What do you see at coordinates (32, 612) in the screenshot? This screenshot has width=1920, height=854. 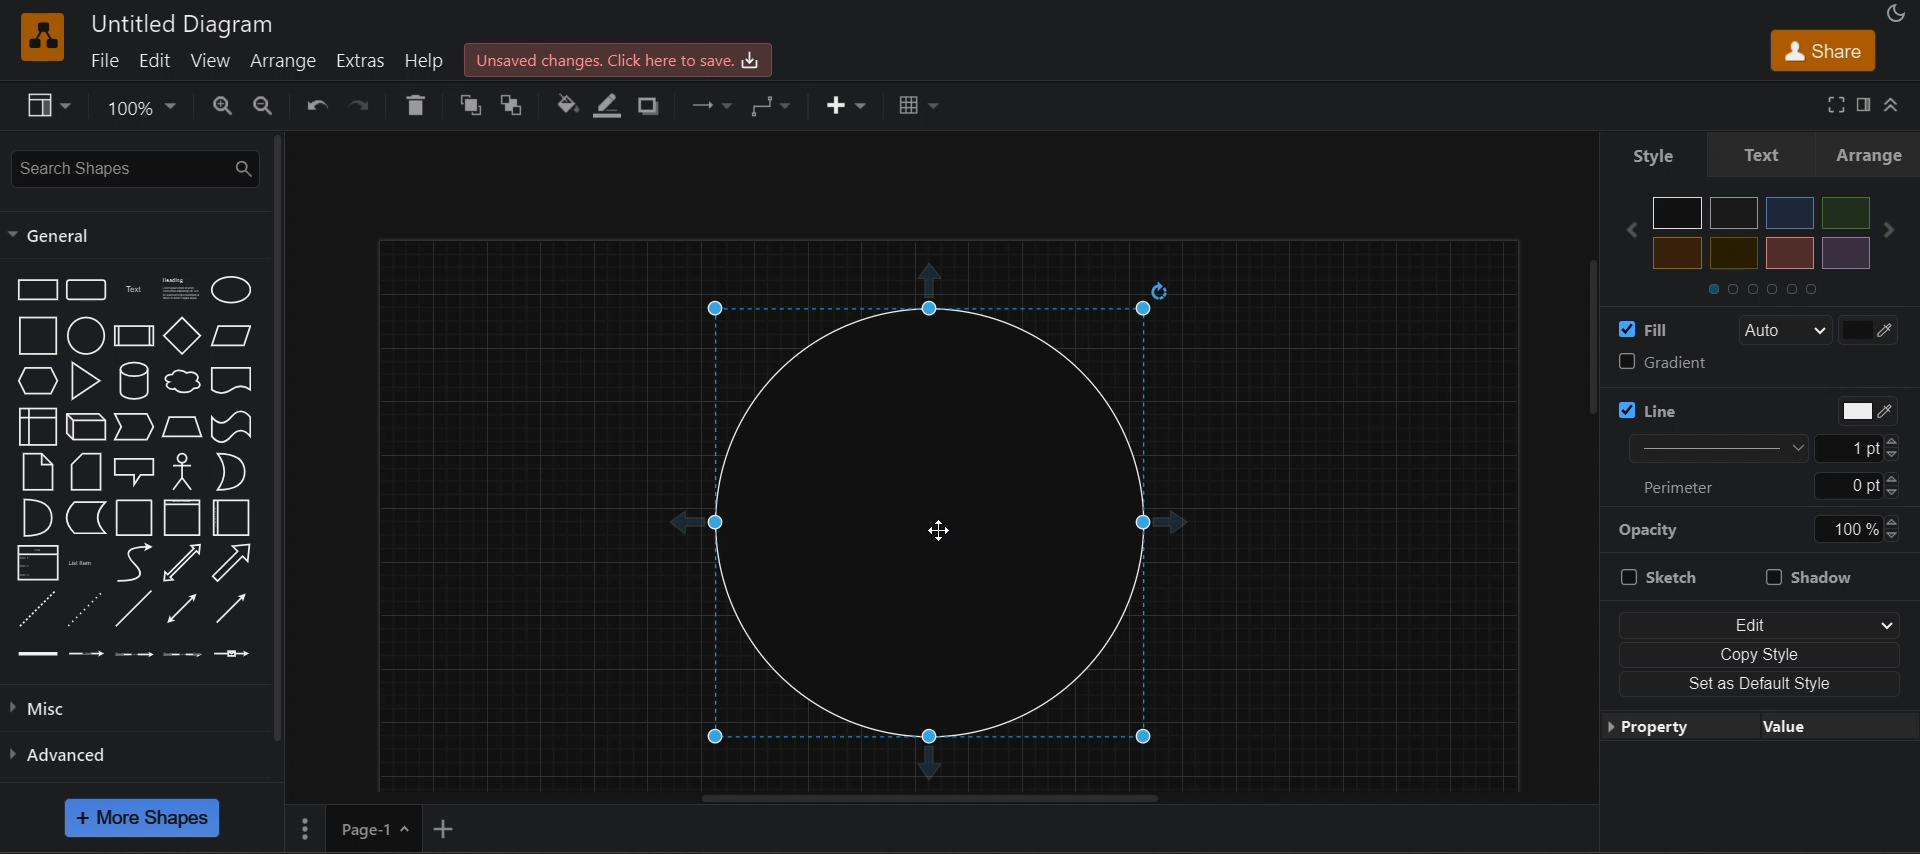 I see `dashed line` at bounding box center [32, 612].